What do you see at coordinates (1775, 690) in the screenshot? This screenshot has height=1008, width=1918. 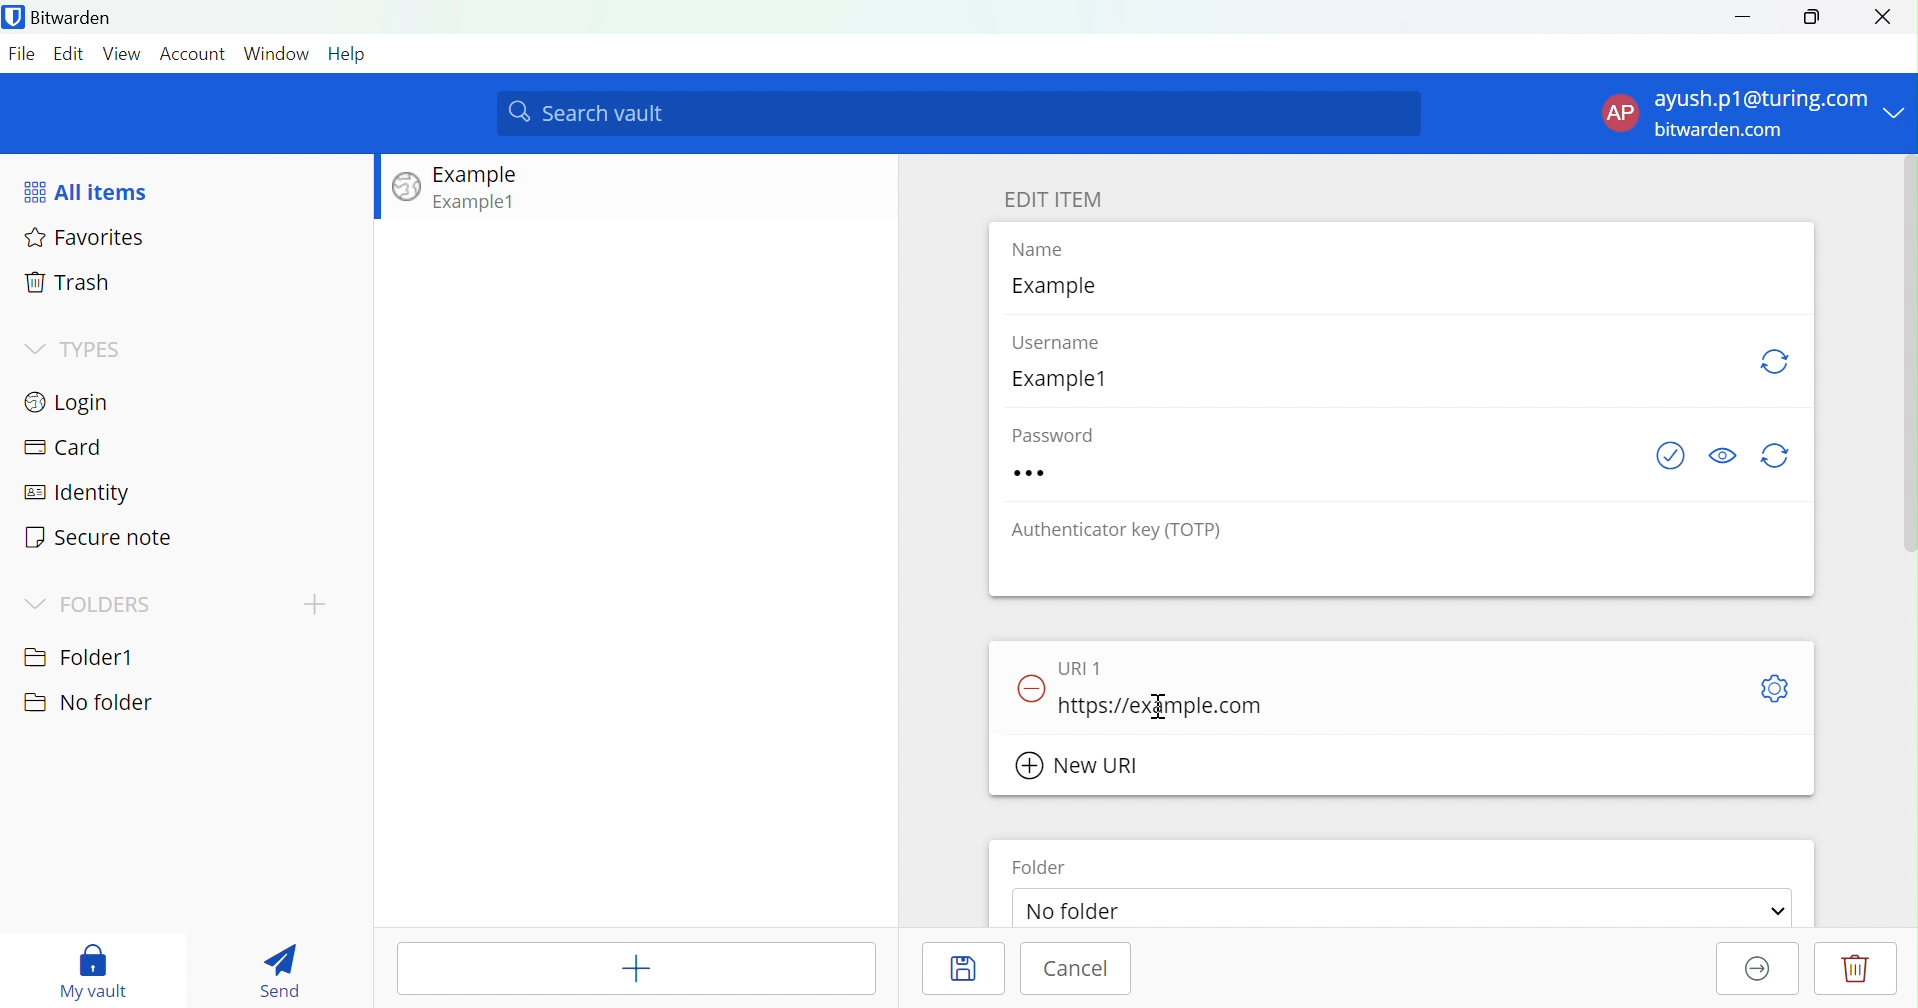 I see `Toggle Options` at bounding box center [1775, 690].